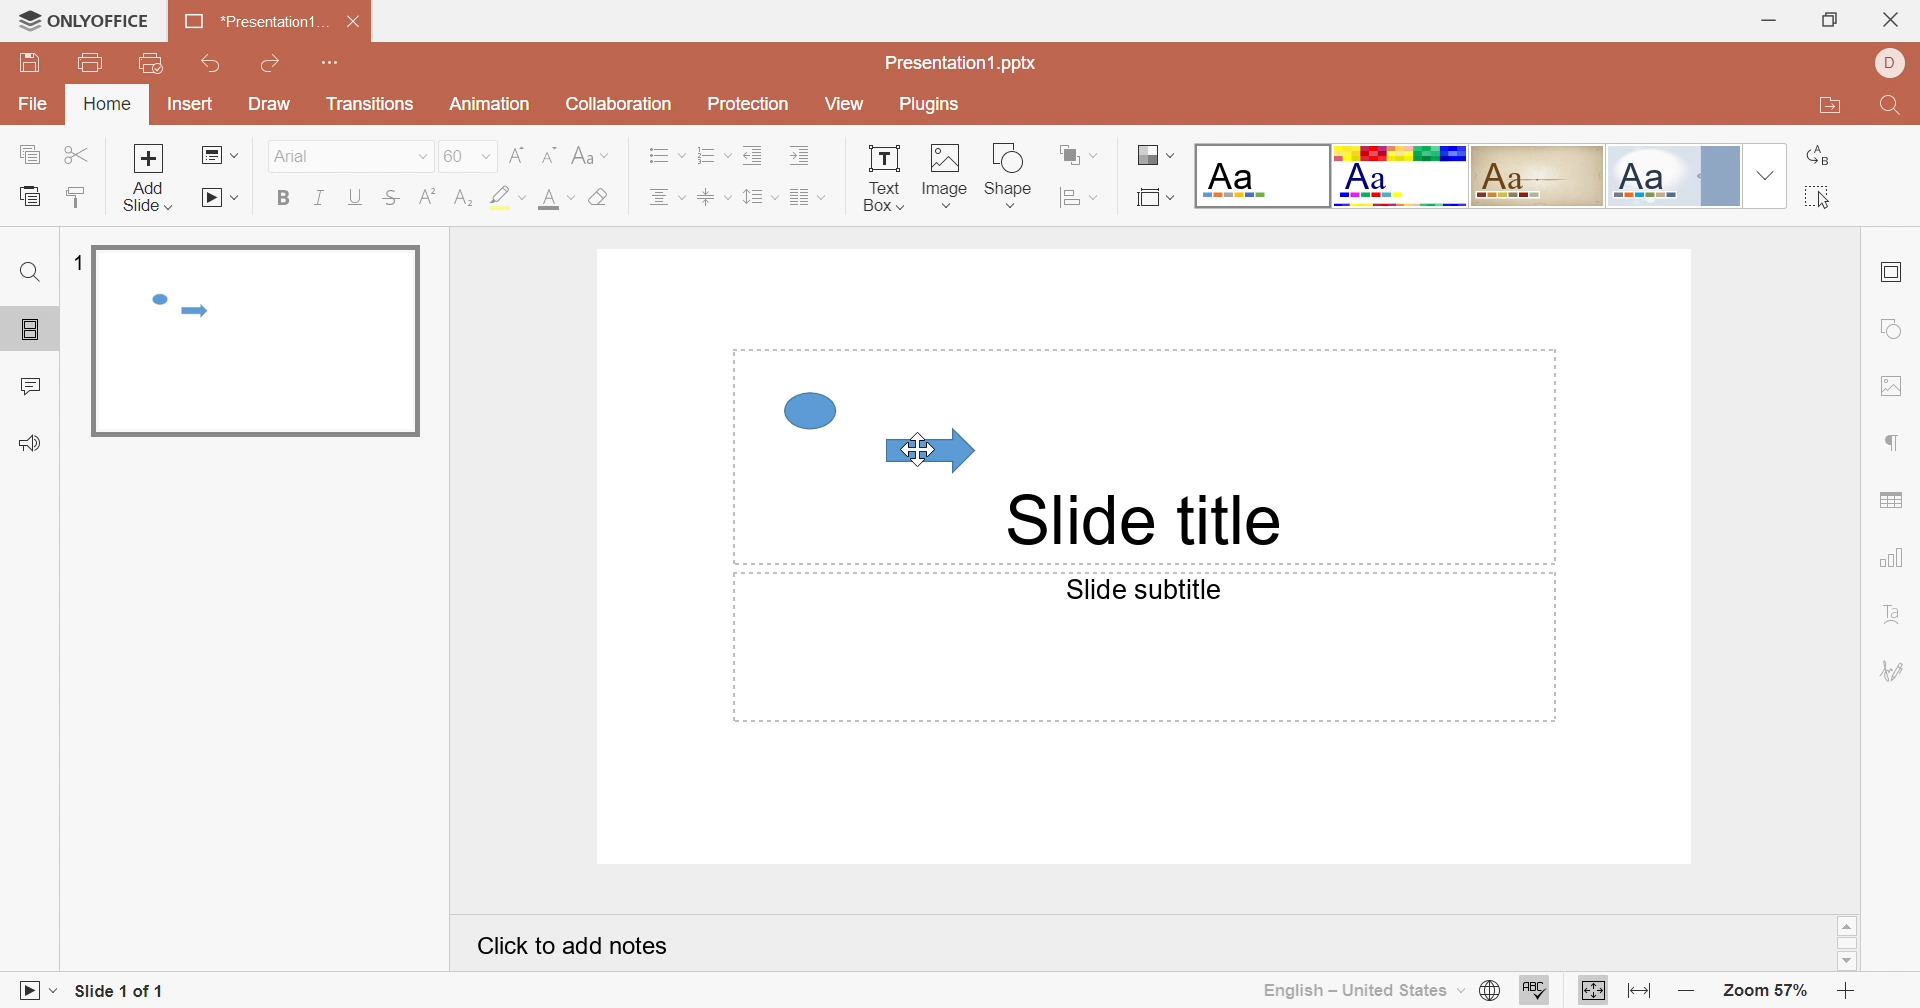 This screenshot has height=1008, width=1920. Describe the element at coordinates (1893, 63) in the screenshot. I see `DELL` at that location.